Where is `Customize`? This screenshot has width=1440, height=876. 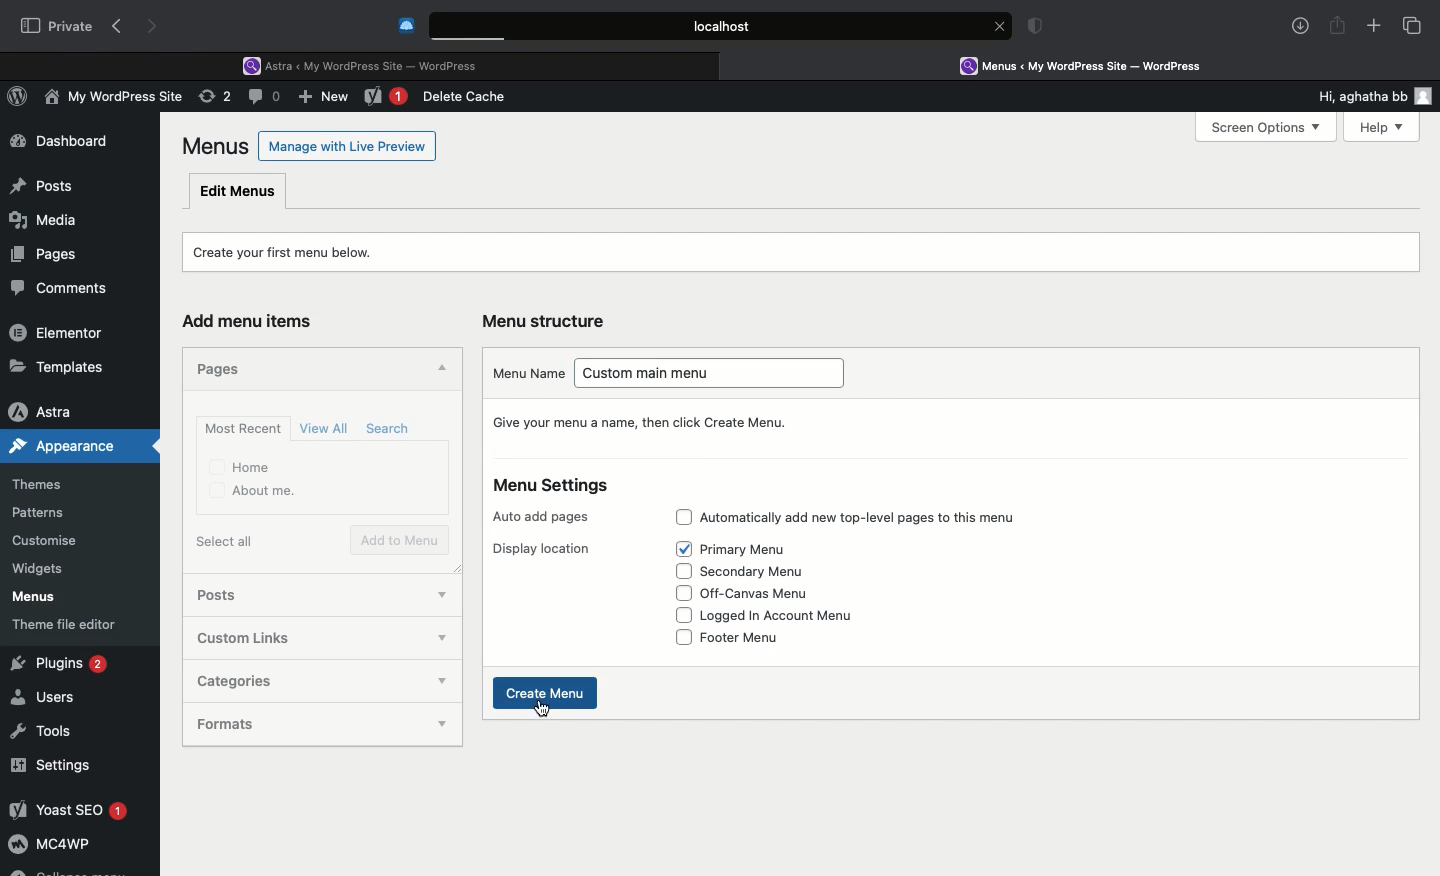 Customize is located at coordinates (48, 544).